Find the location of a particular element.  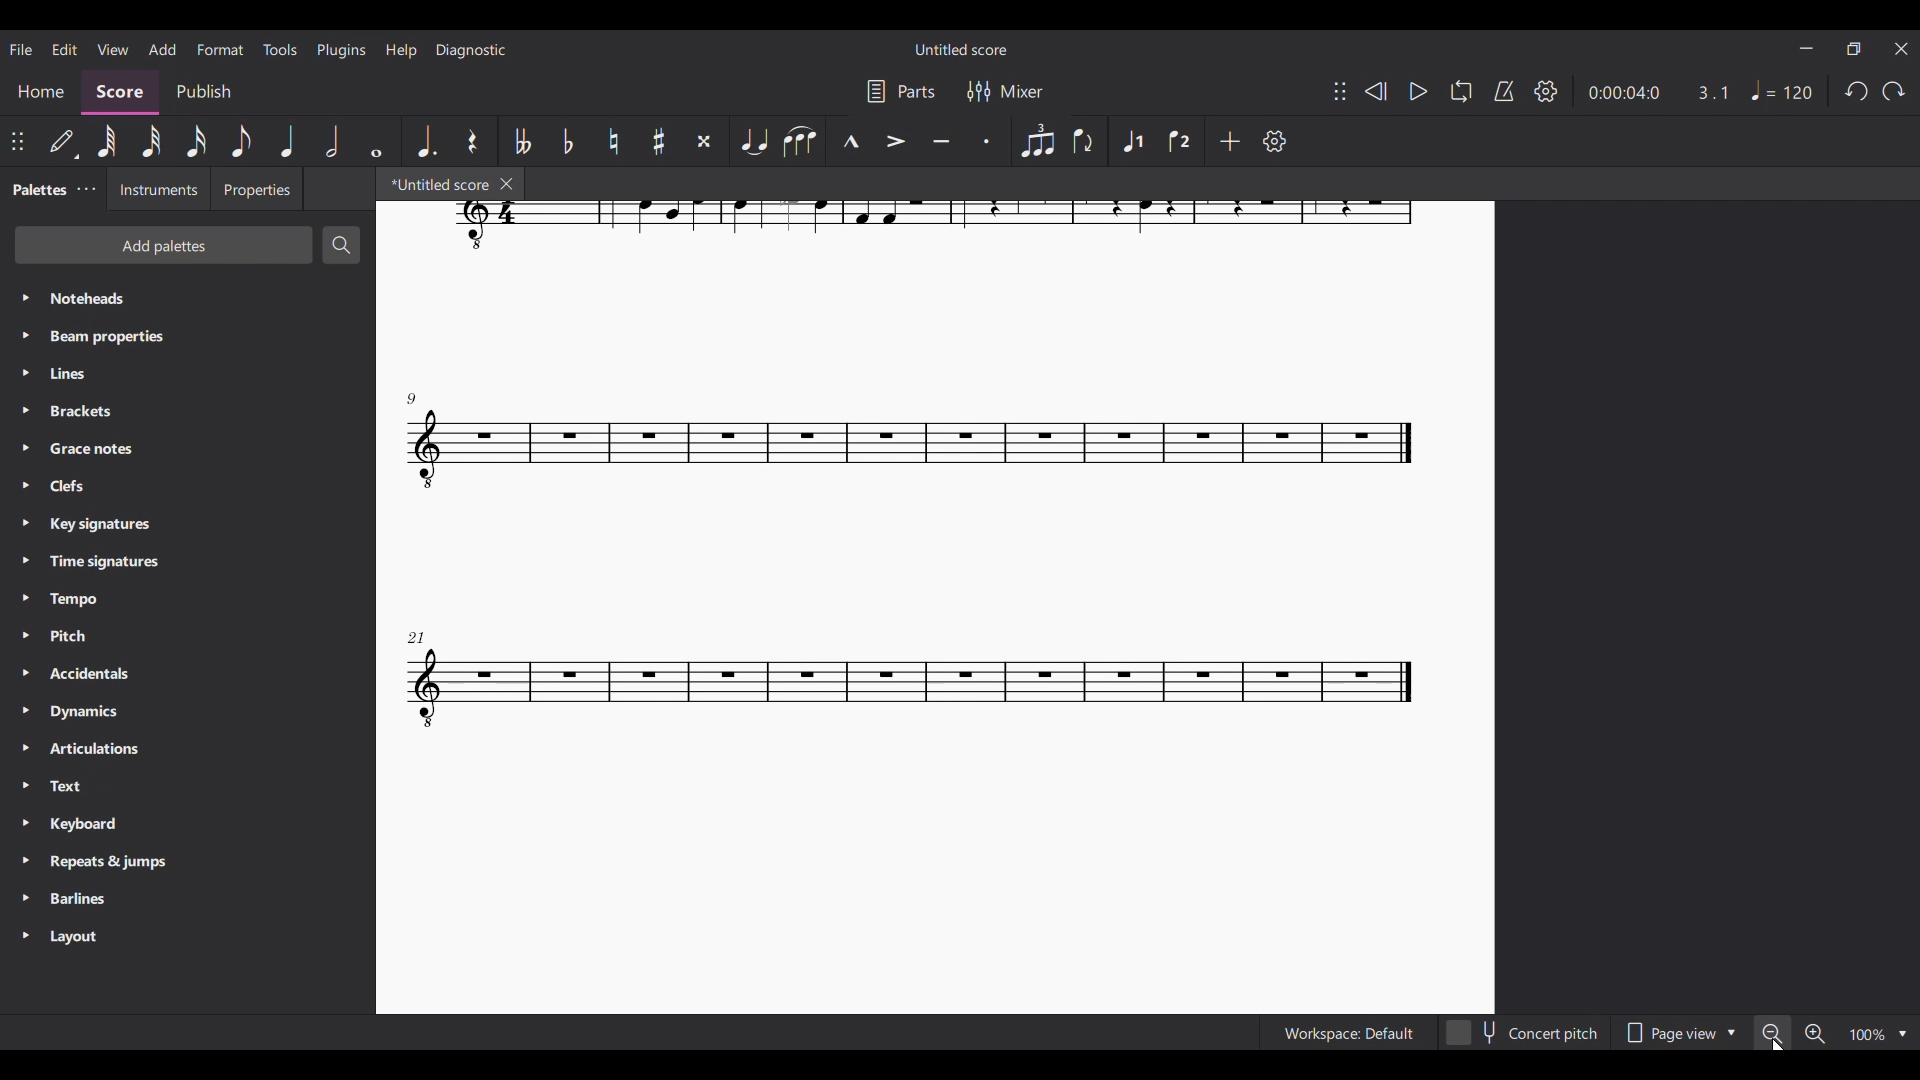

Settings is located at coordinates (1547, 91).